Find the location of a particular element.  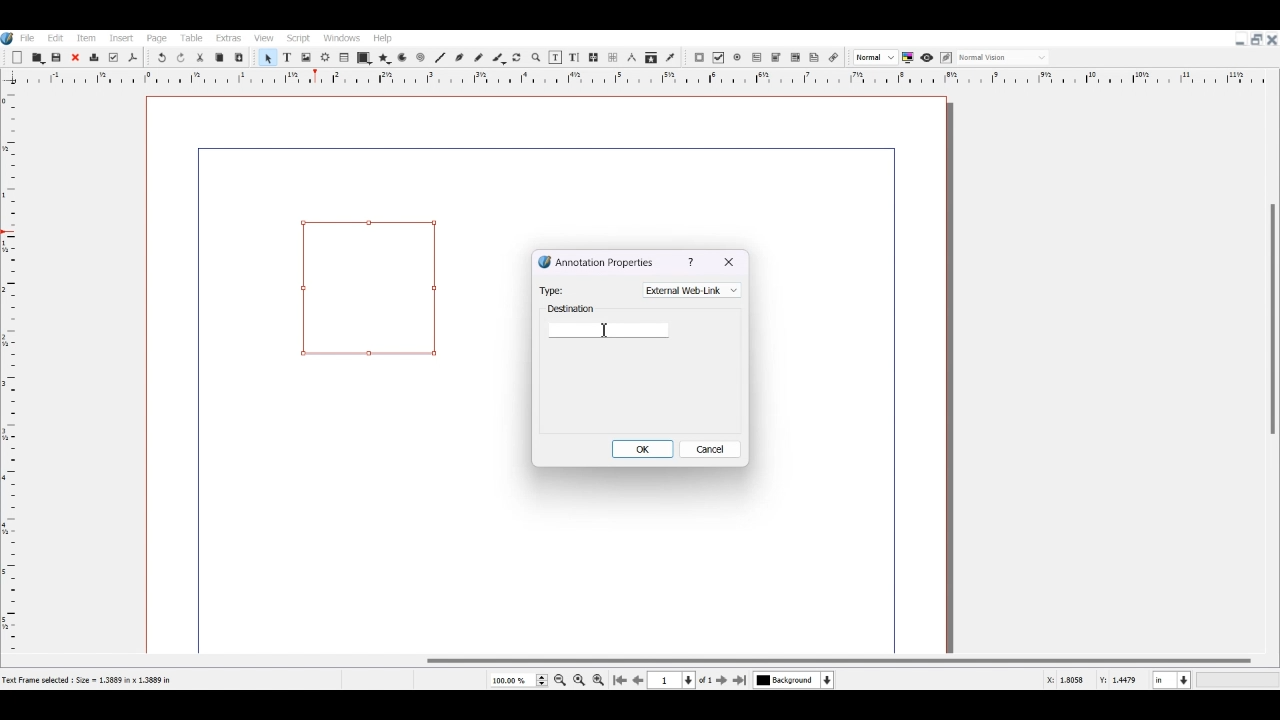

Go to next page is located at coordinates (723, 680).